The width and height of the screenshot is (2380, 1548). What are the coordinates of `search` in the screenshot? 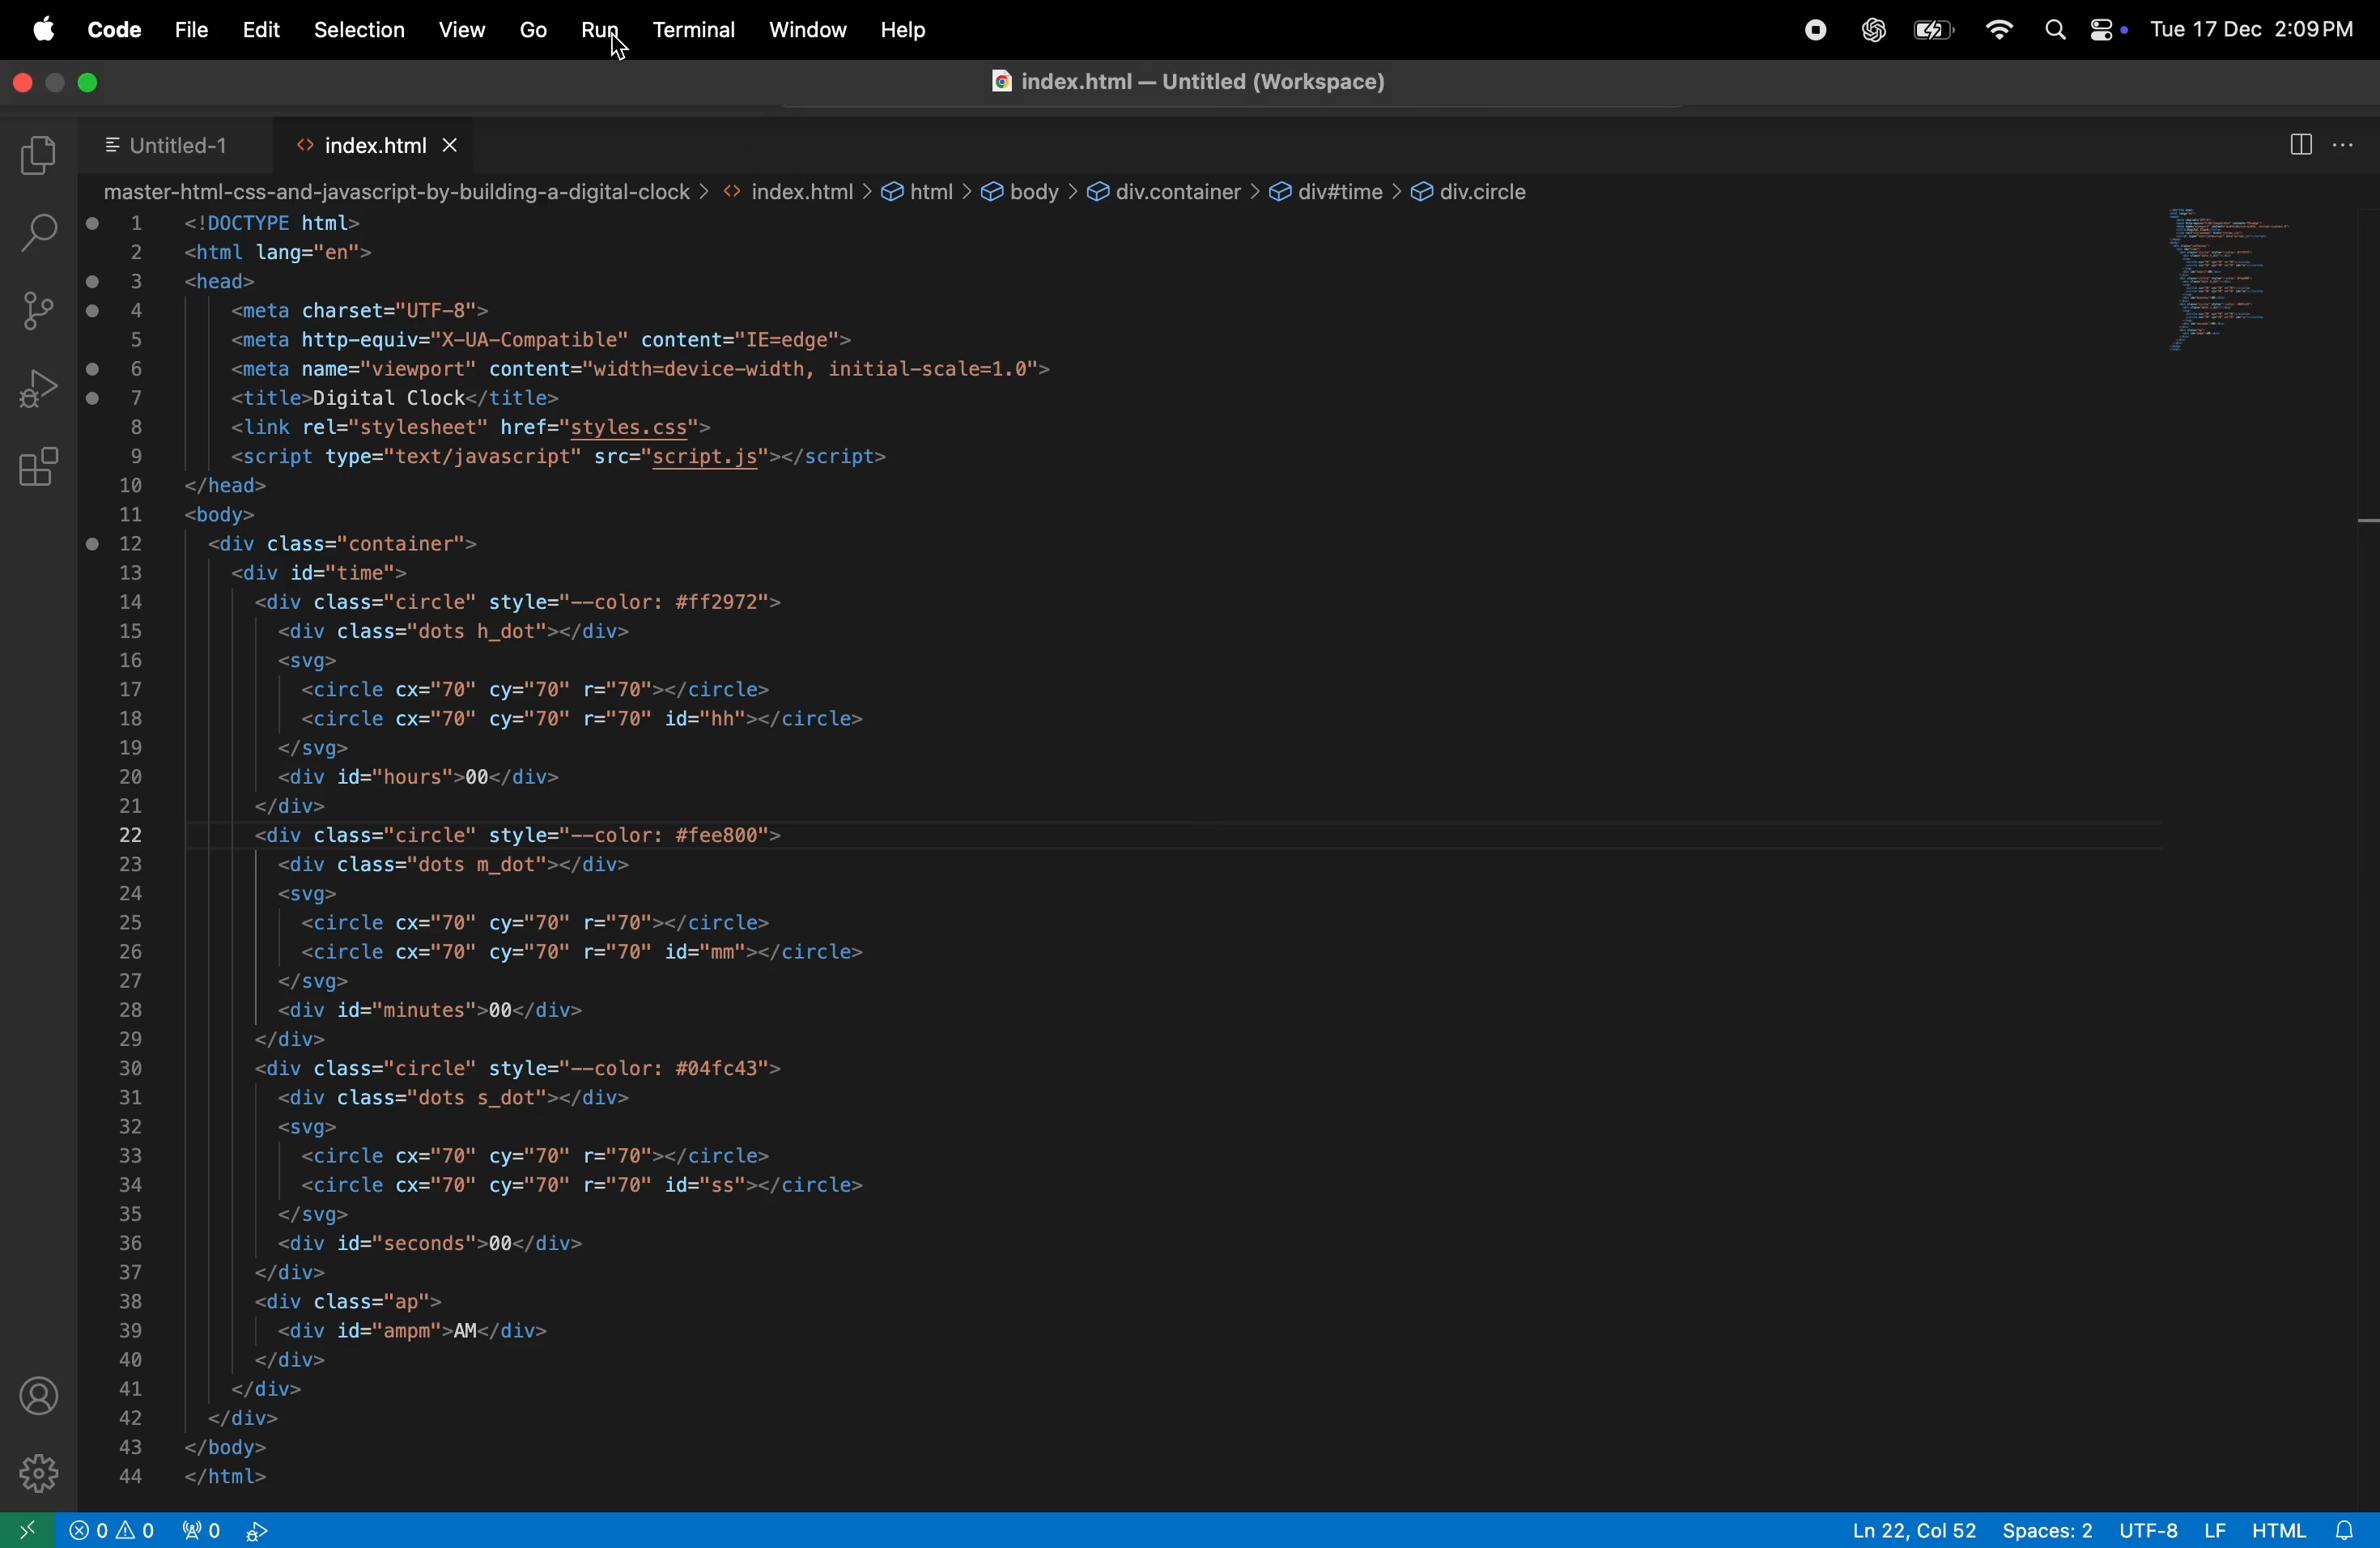 It's located at (2056, 31).